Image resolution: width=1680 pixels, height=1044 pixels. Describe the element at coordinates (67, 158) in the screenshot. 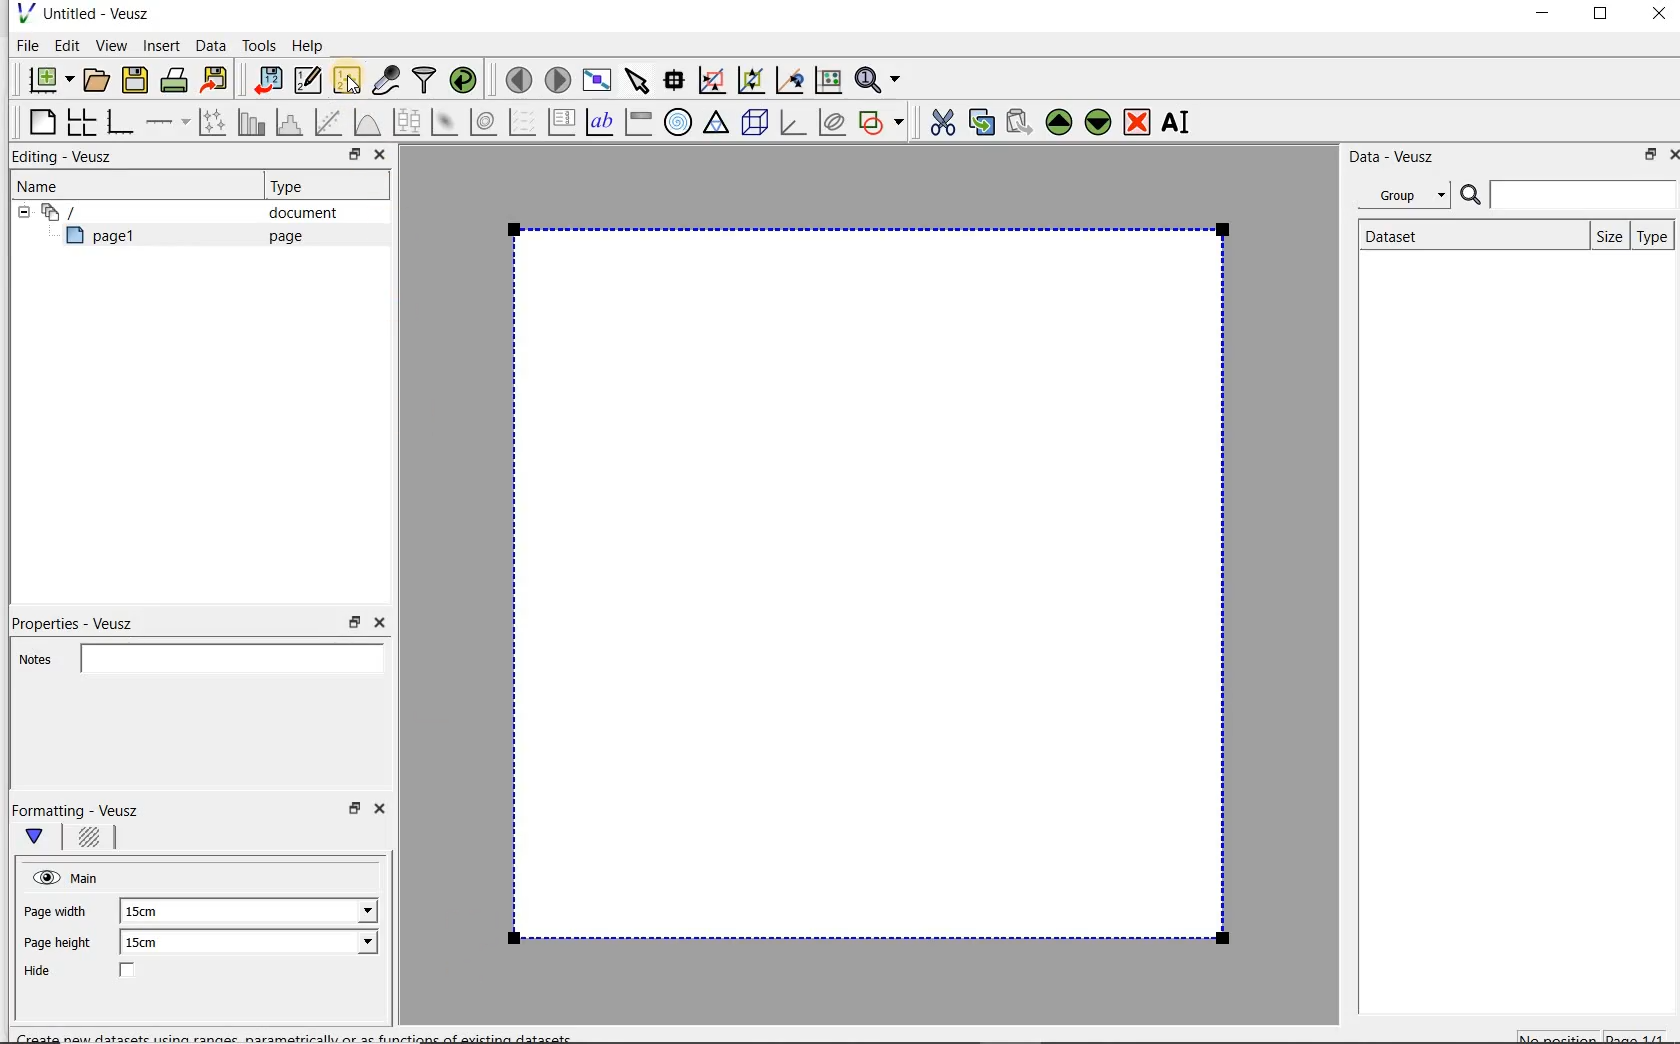

I see `Editing - Veusz` at that location.